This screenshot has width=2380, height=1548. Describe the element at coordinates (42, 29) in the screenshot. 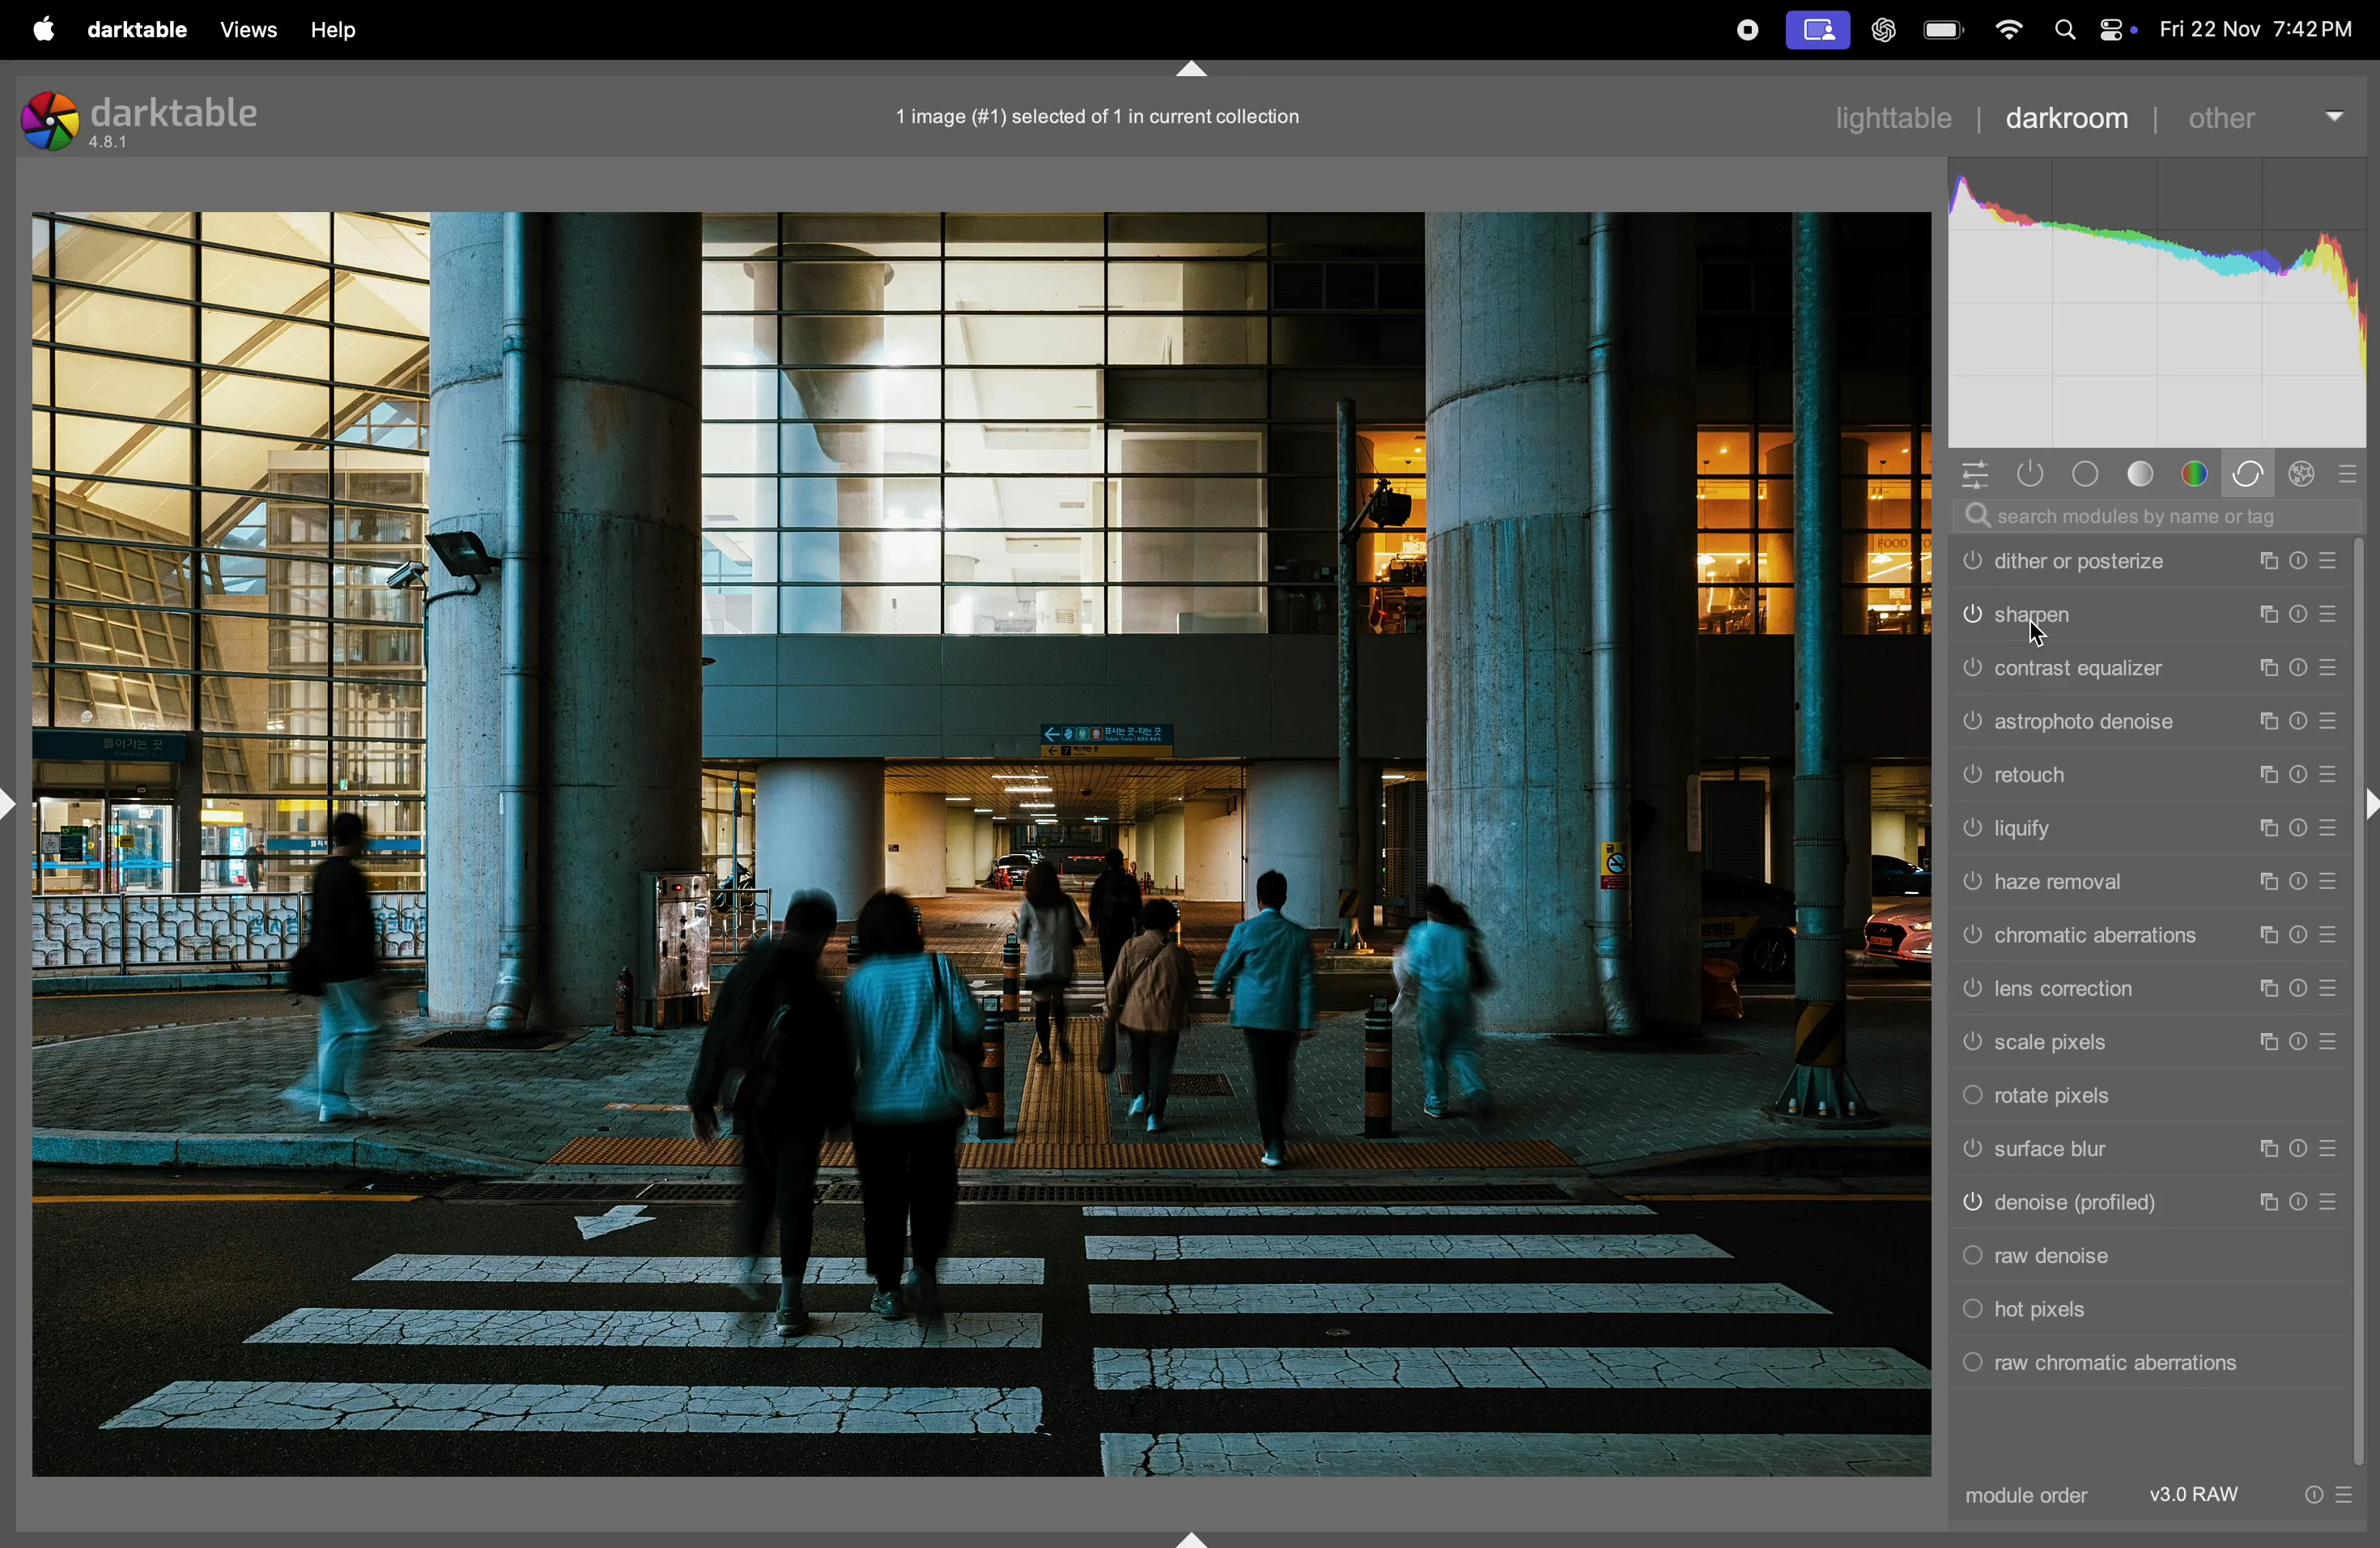

I see `apple menu` at that location.